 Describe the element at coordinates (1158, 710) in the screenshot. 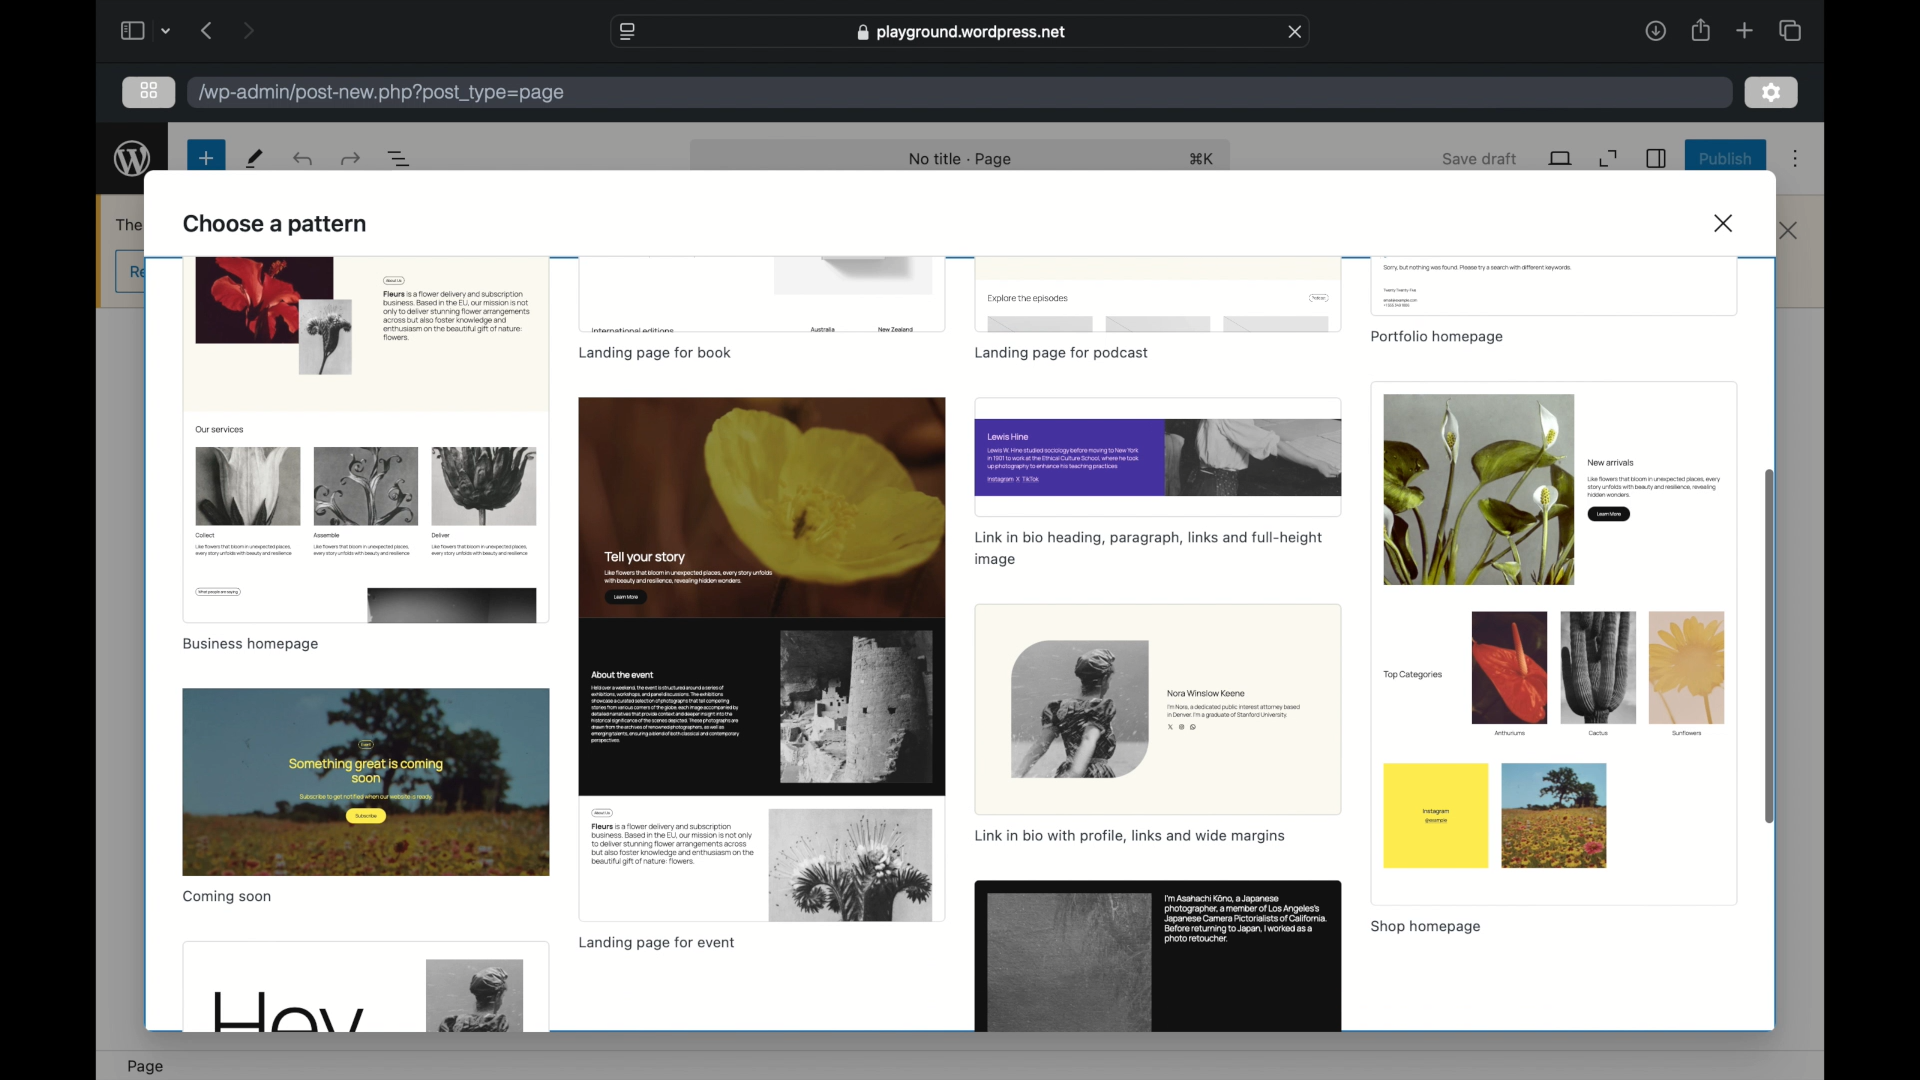

I see `preview` at that location.